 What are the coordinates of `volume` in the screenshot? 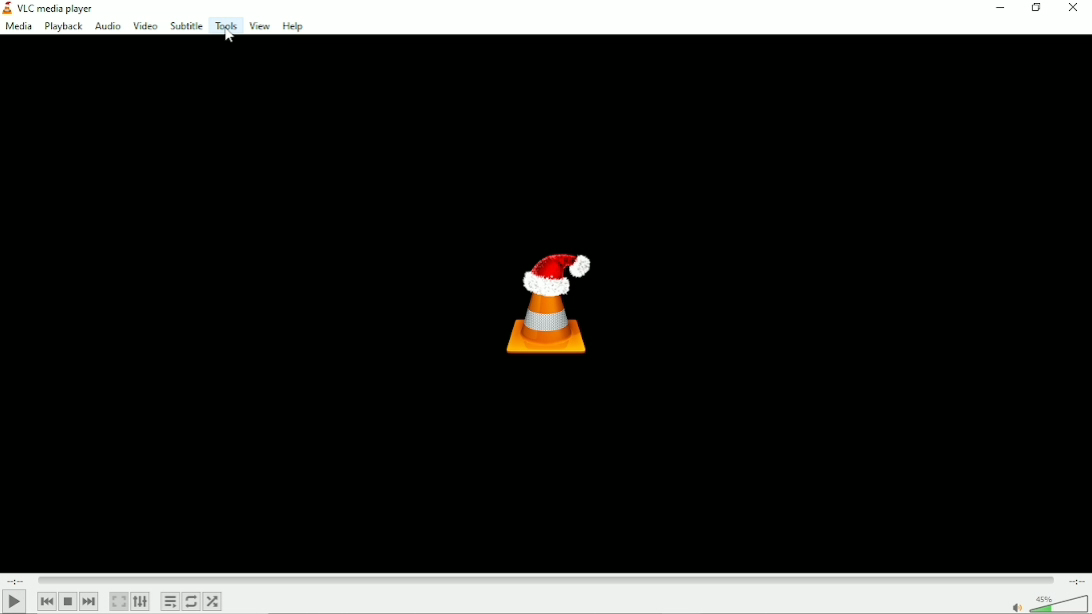 It's located at (1048, 604).